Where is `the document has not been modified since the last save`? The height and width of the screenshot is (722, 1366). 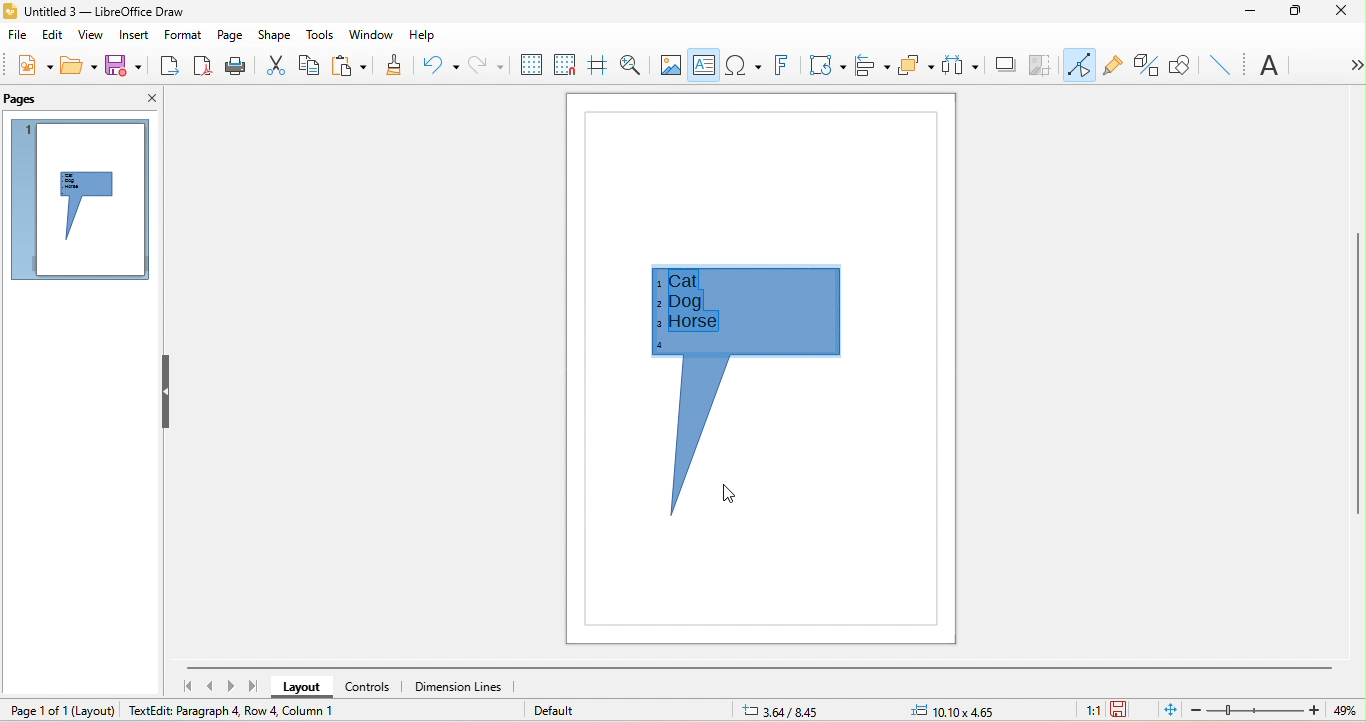
the document has not been modified since the last save is located at coordinates (1128, 710).